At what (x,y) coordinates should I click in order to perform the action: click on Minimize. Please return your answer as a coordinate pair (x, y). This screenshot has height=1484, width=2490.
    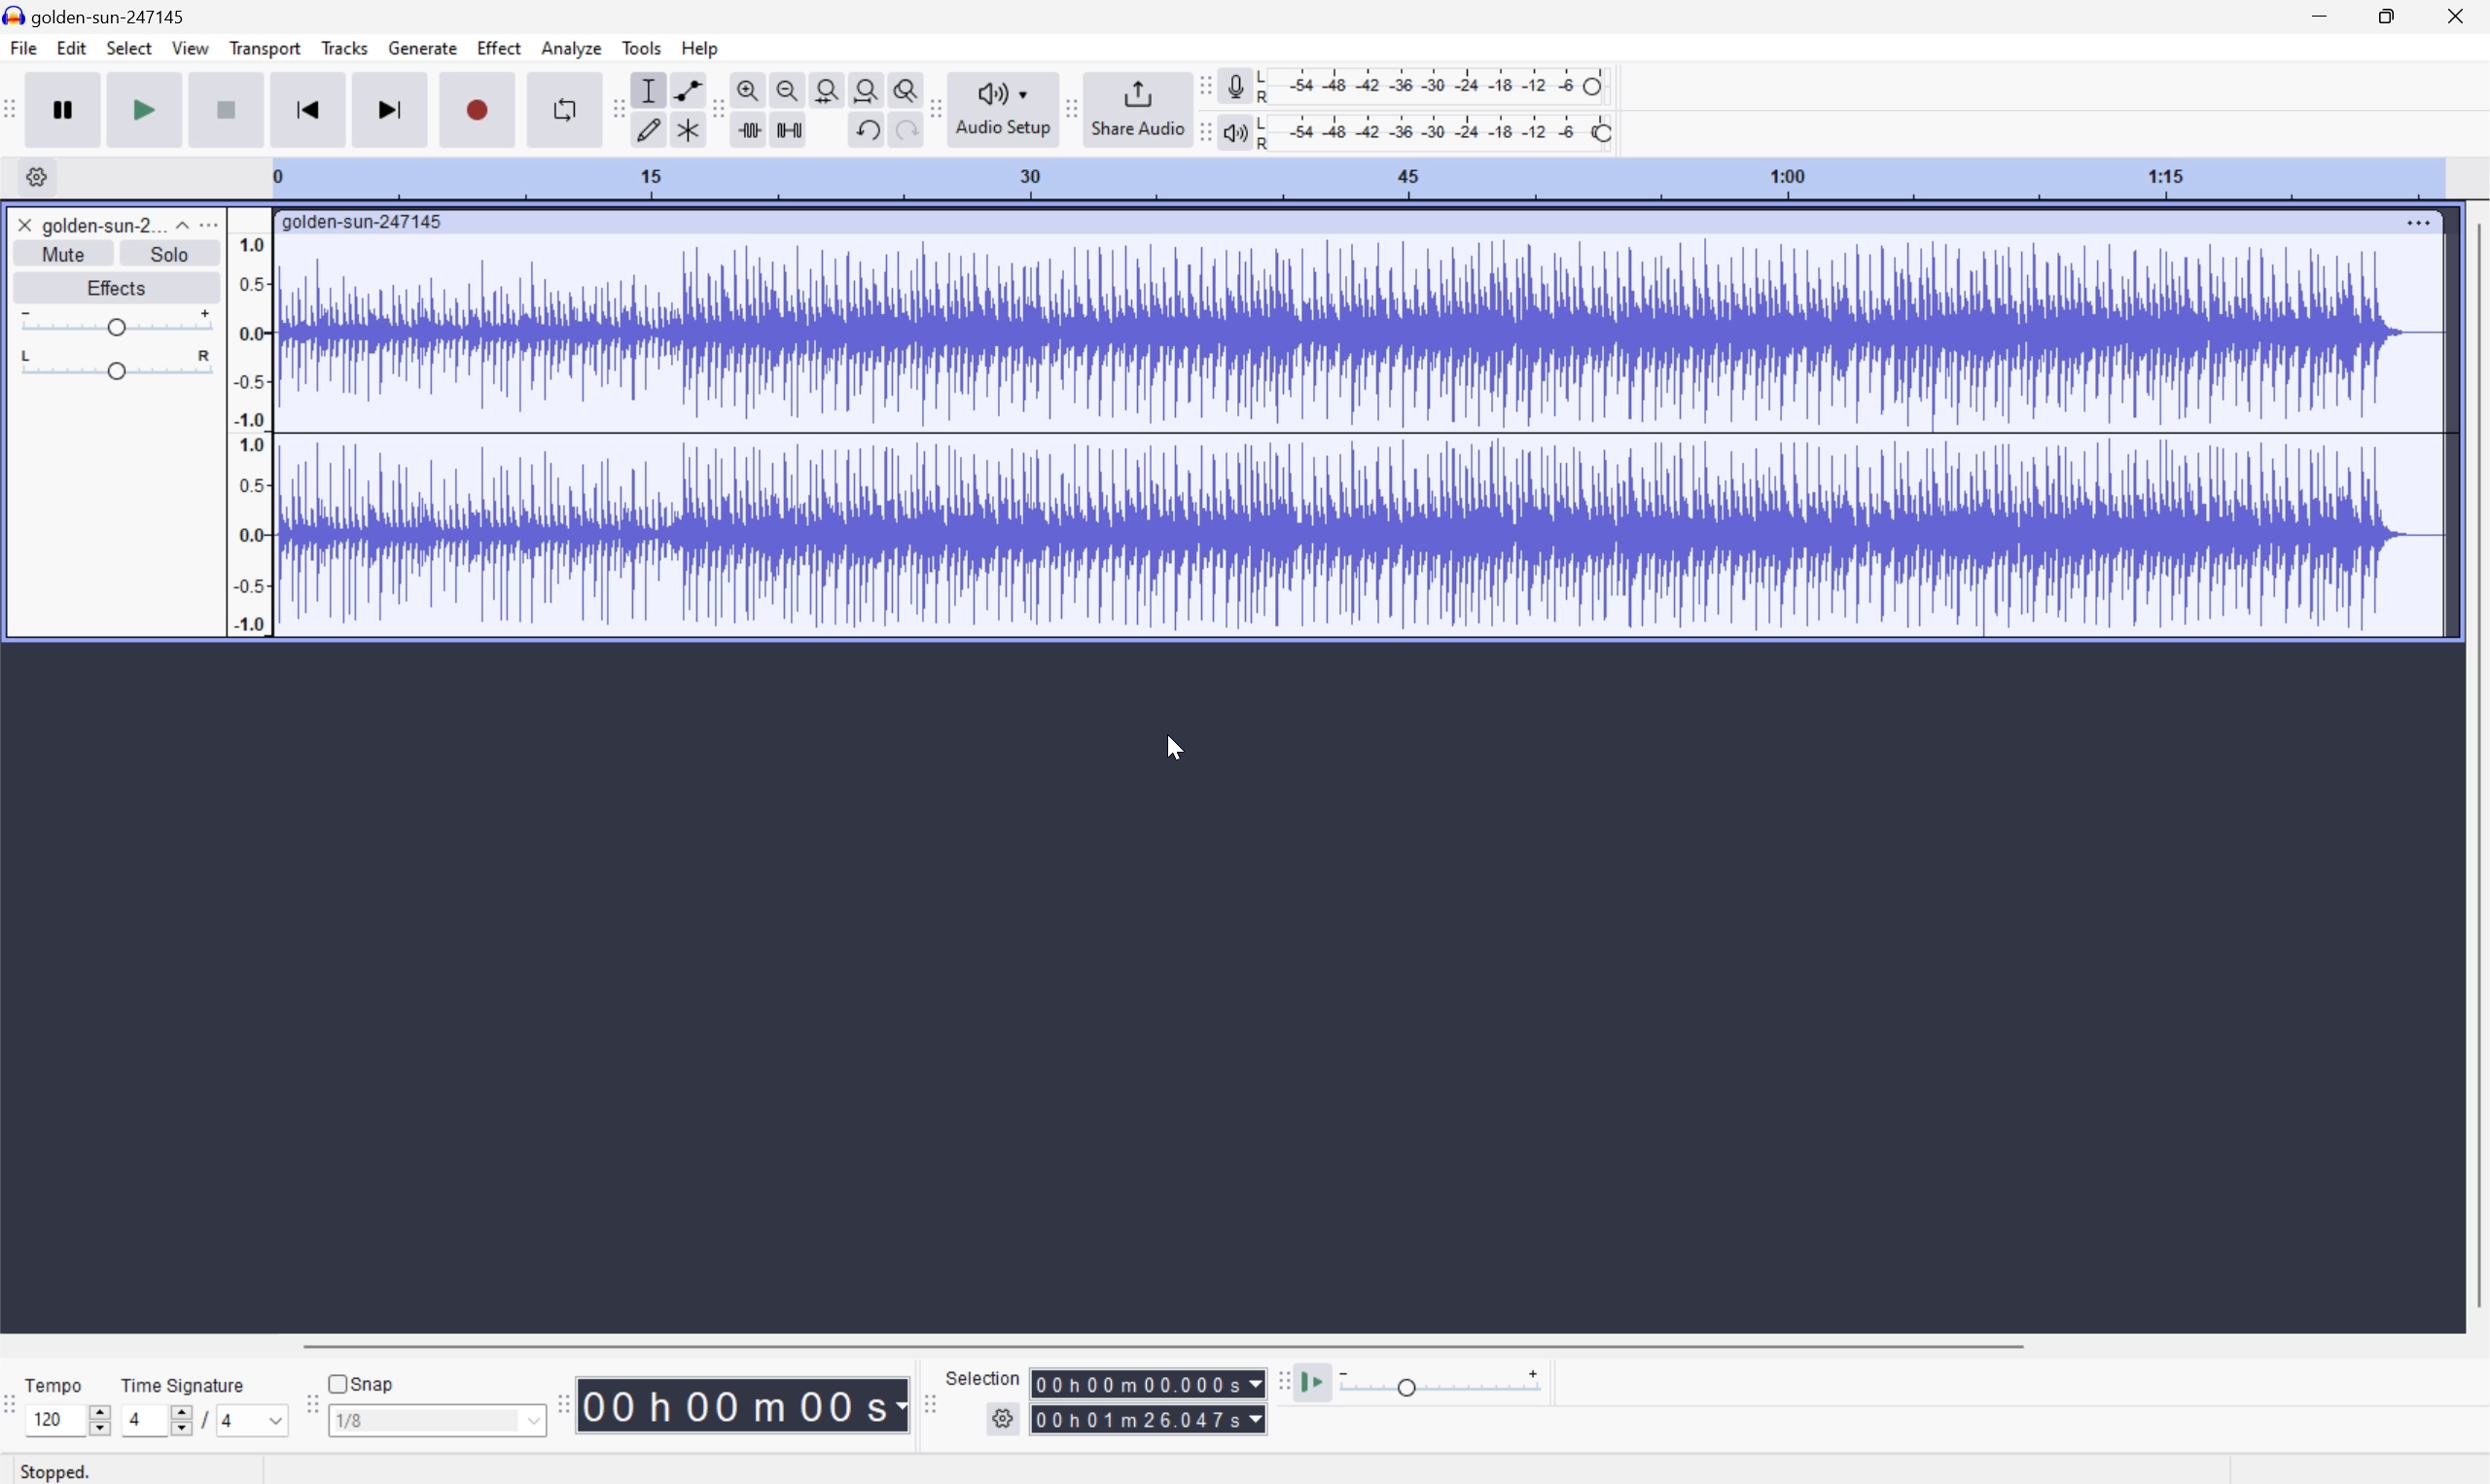
    Looking at the image, I should click on (2319, 15).